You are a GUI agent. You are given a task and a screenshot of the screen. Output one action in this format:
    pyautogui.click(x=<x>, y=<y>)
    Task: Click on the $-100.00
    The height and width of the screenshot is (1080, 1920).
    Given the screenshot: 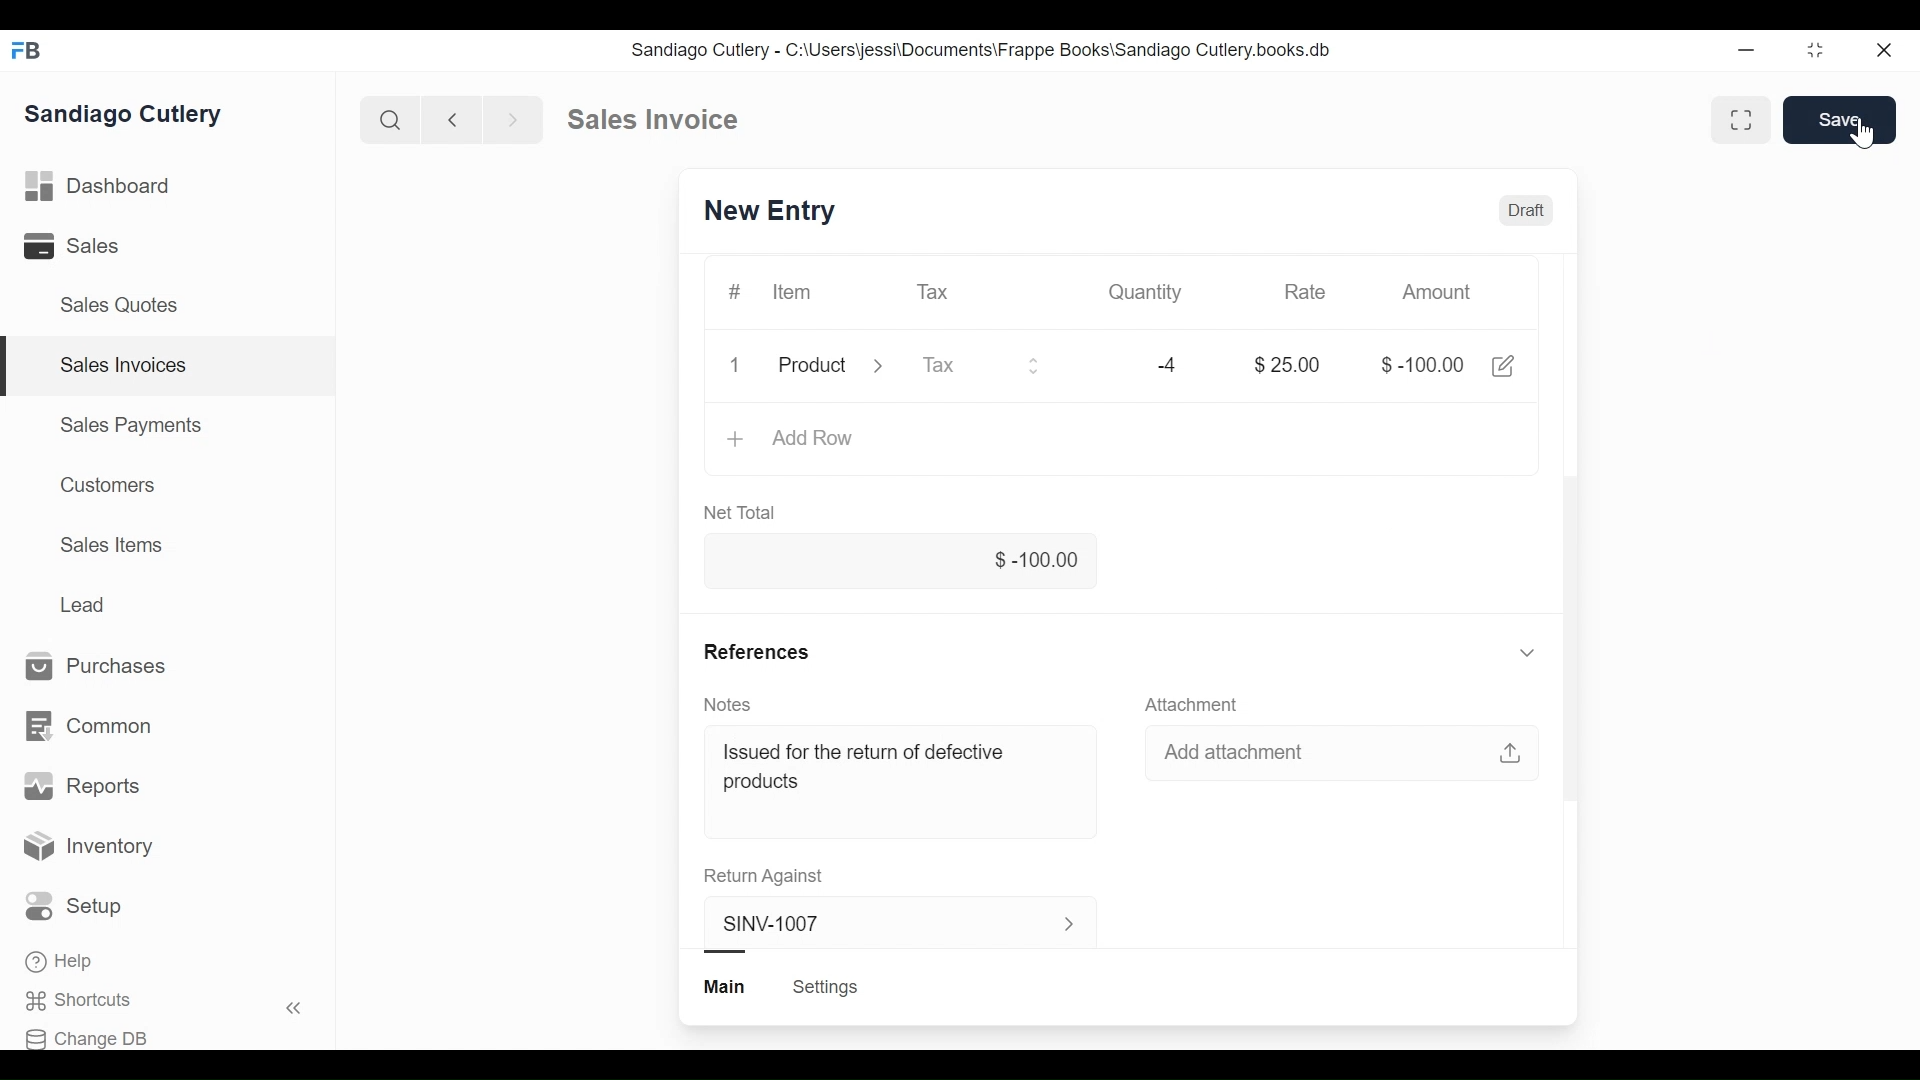 What is the action you would take?
    pyautogui.click(x=899, y=562)
    